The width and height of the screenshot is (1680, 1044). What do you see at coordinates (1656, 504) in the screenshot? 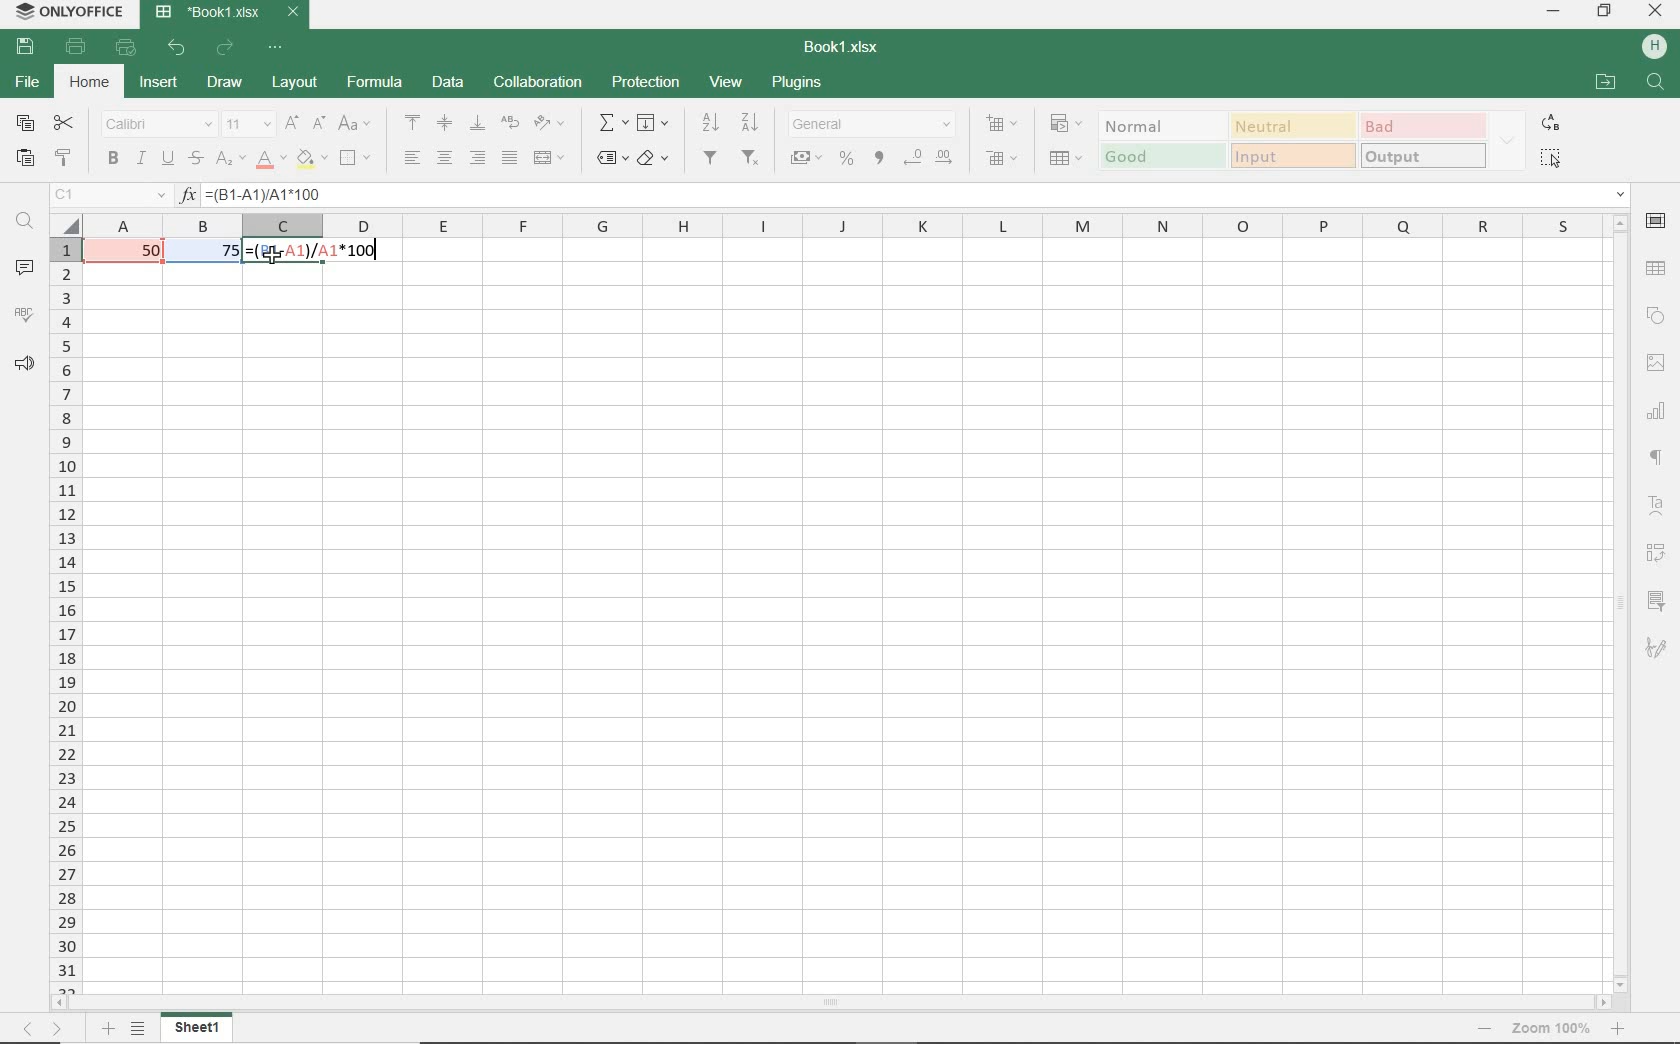
I see `TextArt` at bounding box center [1656, 504].